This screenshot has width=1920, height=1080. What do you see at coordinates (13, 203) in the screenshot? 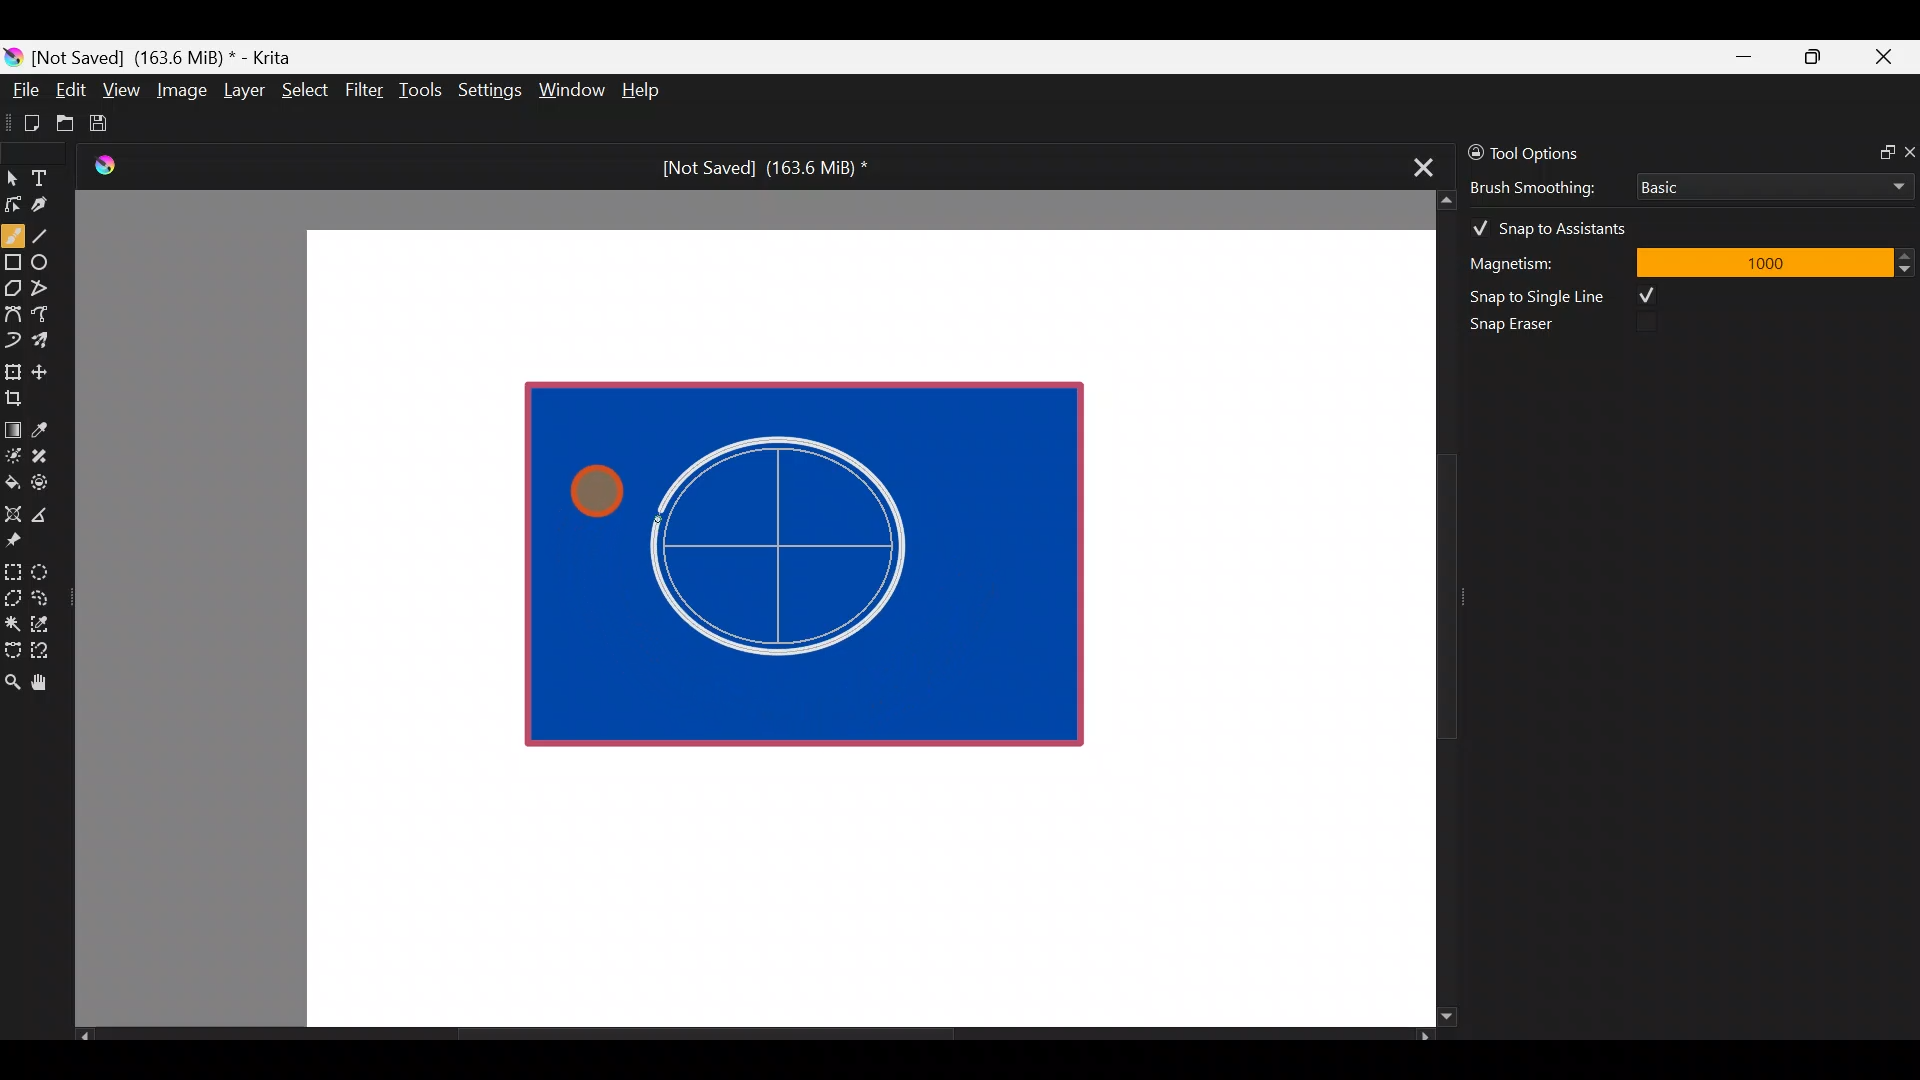
I see `Edit shapes tool` at bounding box center [13, 203].